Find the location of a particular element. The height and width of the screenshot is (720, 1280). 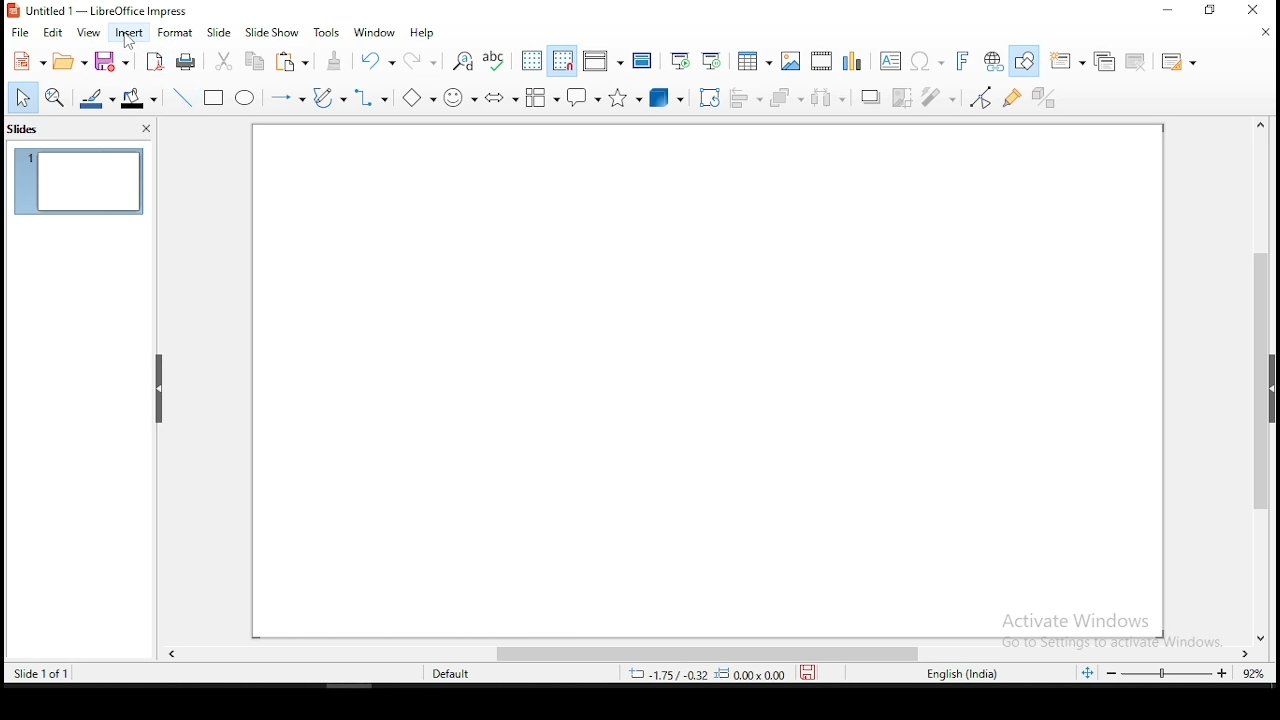

3D objects is located at coordinates (667, 95).